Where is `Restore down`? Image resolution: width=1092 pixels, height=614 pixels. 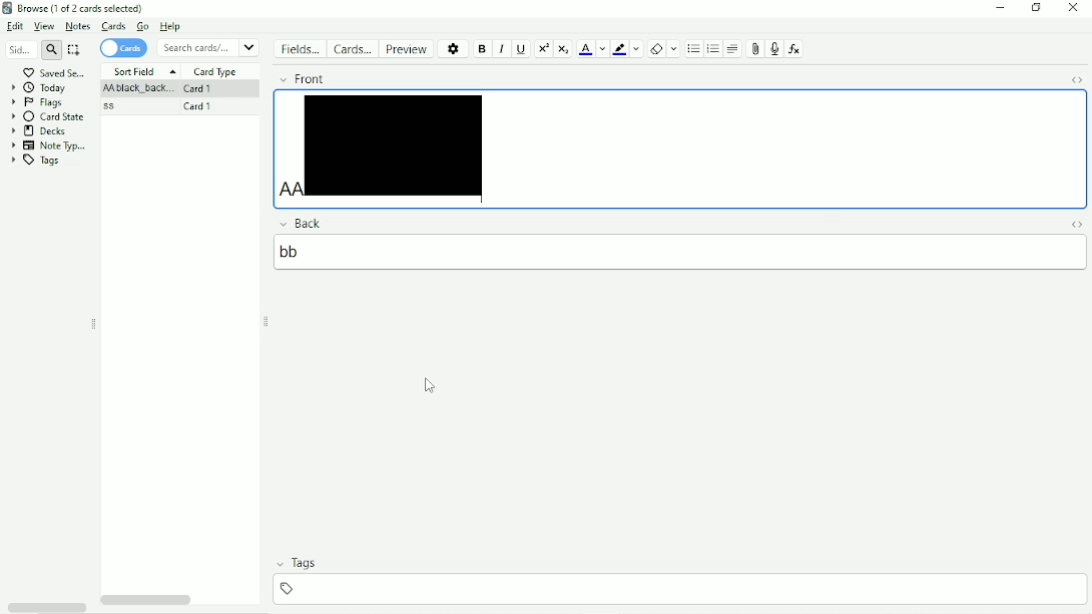 Restore down is located at coordinates (1036, 8).